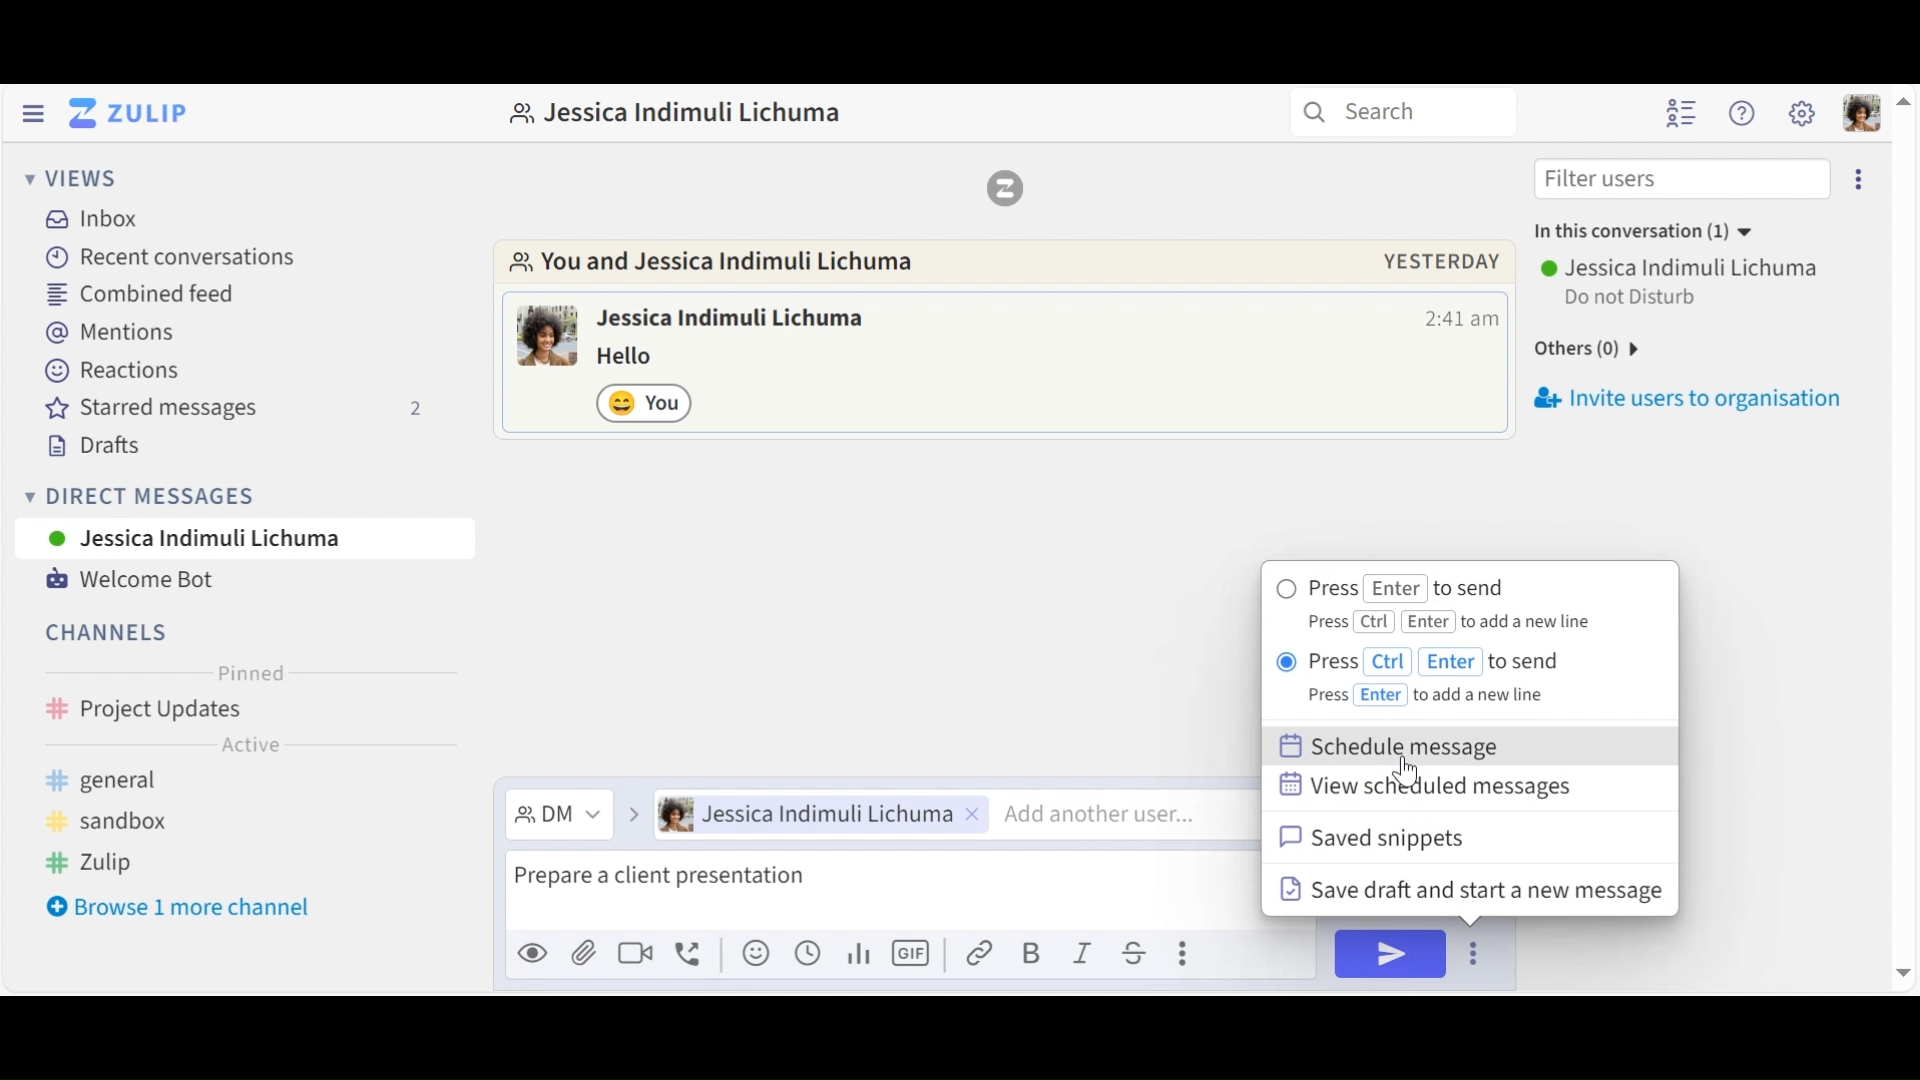  I want to click on Starred messages, so click(235, 411).